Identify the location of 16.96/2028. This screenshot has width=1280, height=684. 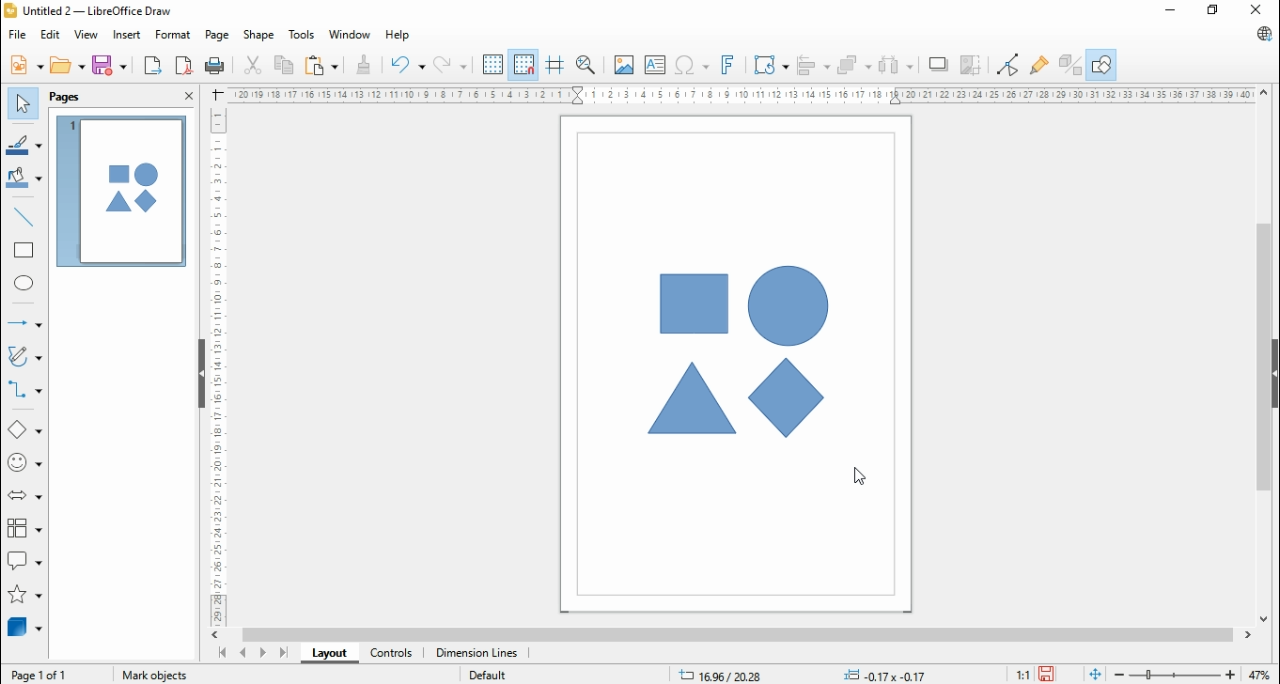
(717, 675).